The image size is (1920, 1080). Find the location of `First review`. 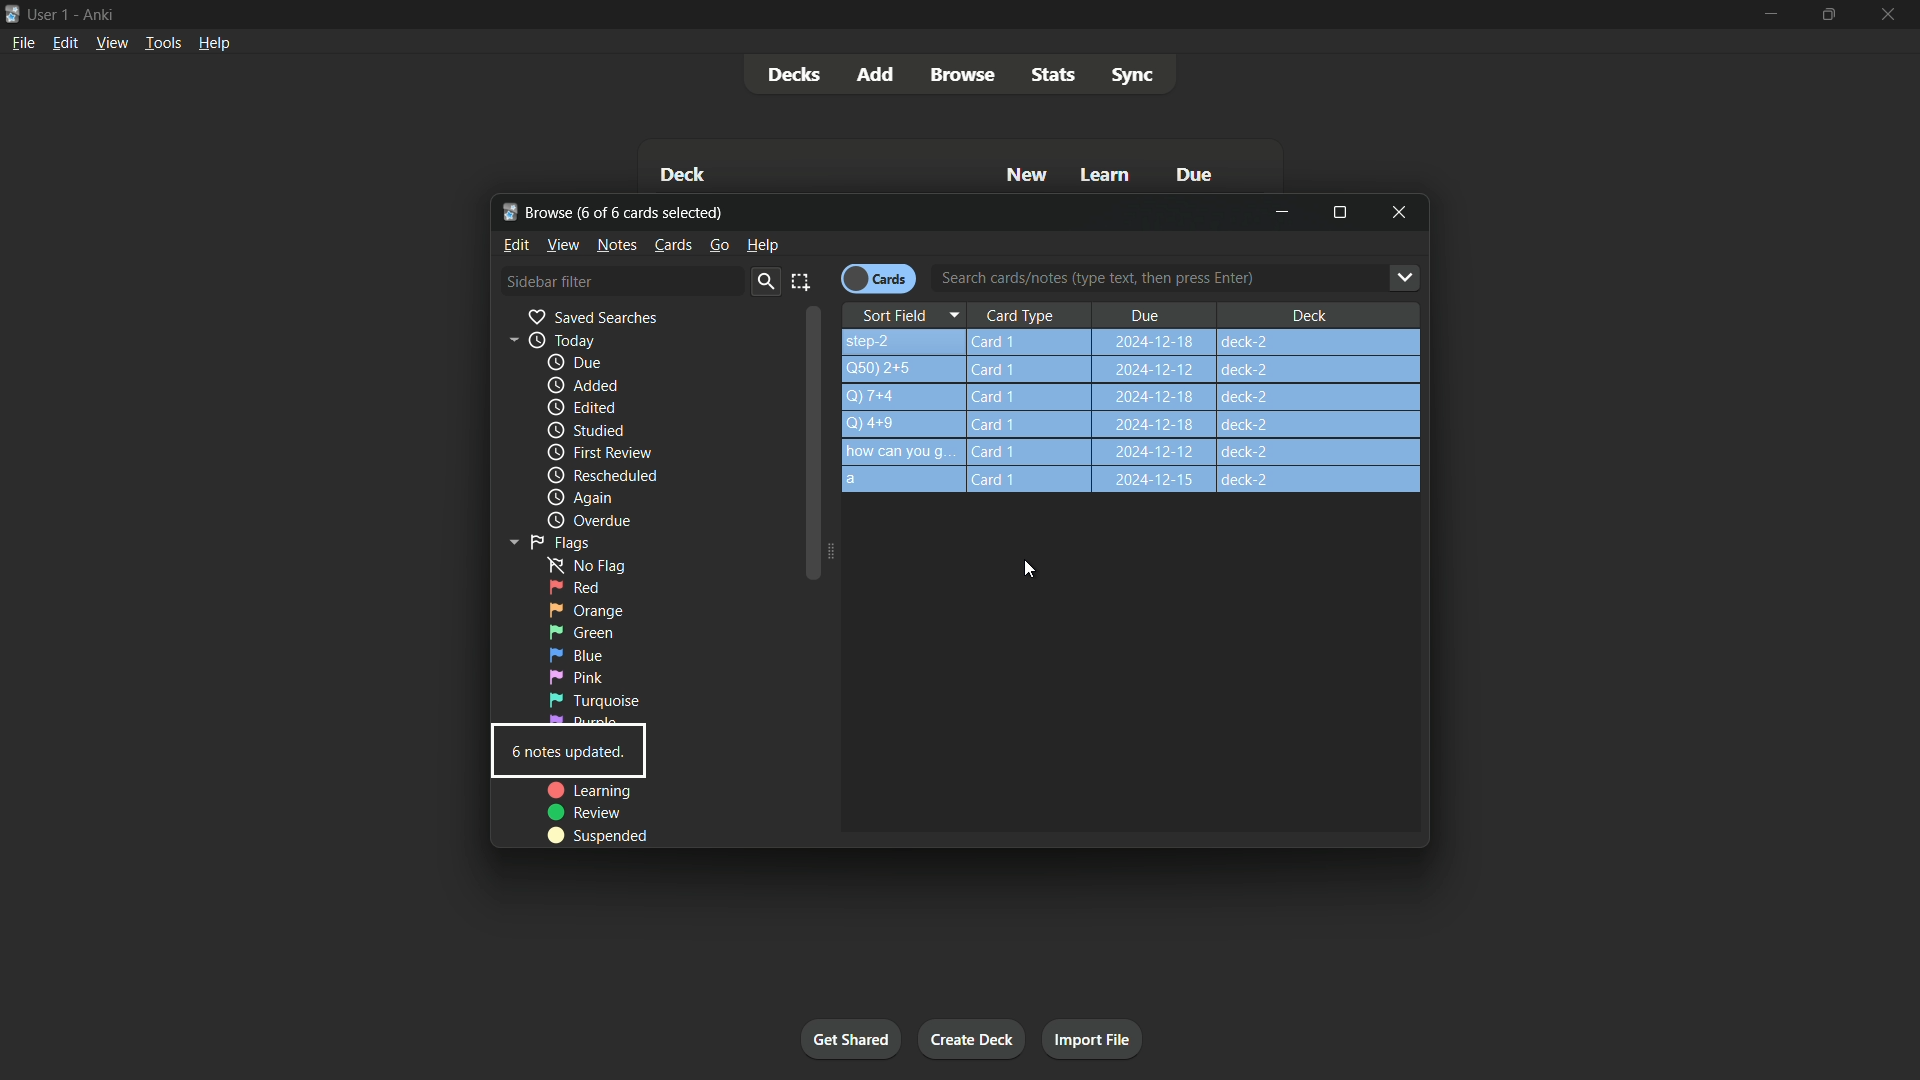

First review is located at coordinates (599, 452).